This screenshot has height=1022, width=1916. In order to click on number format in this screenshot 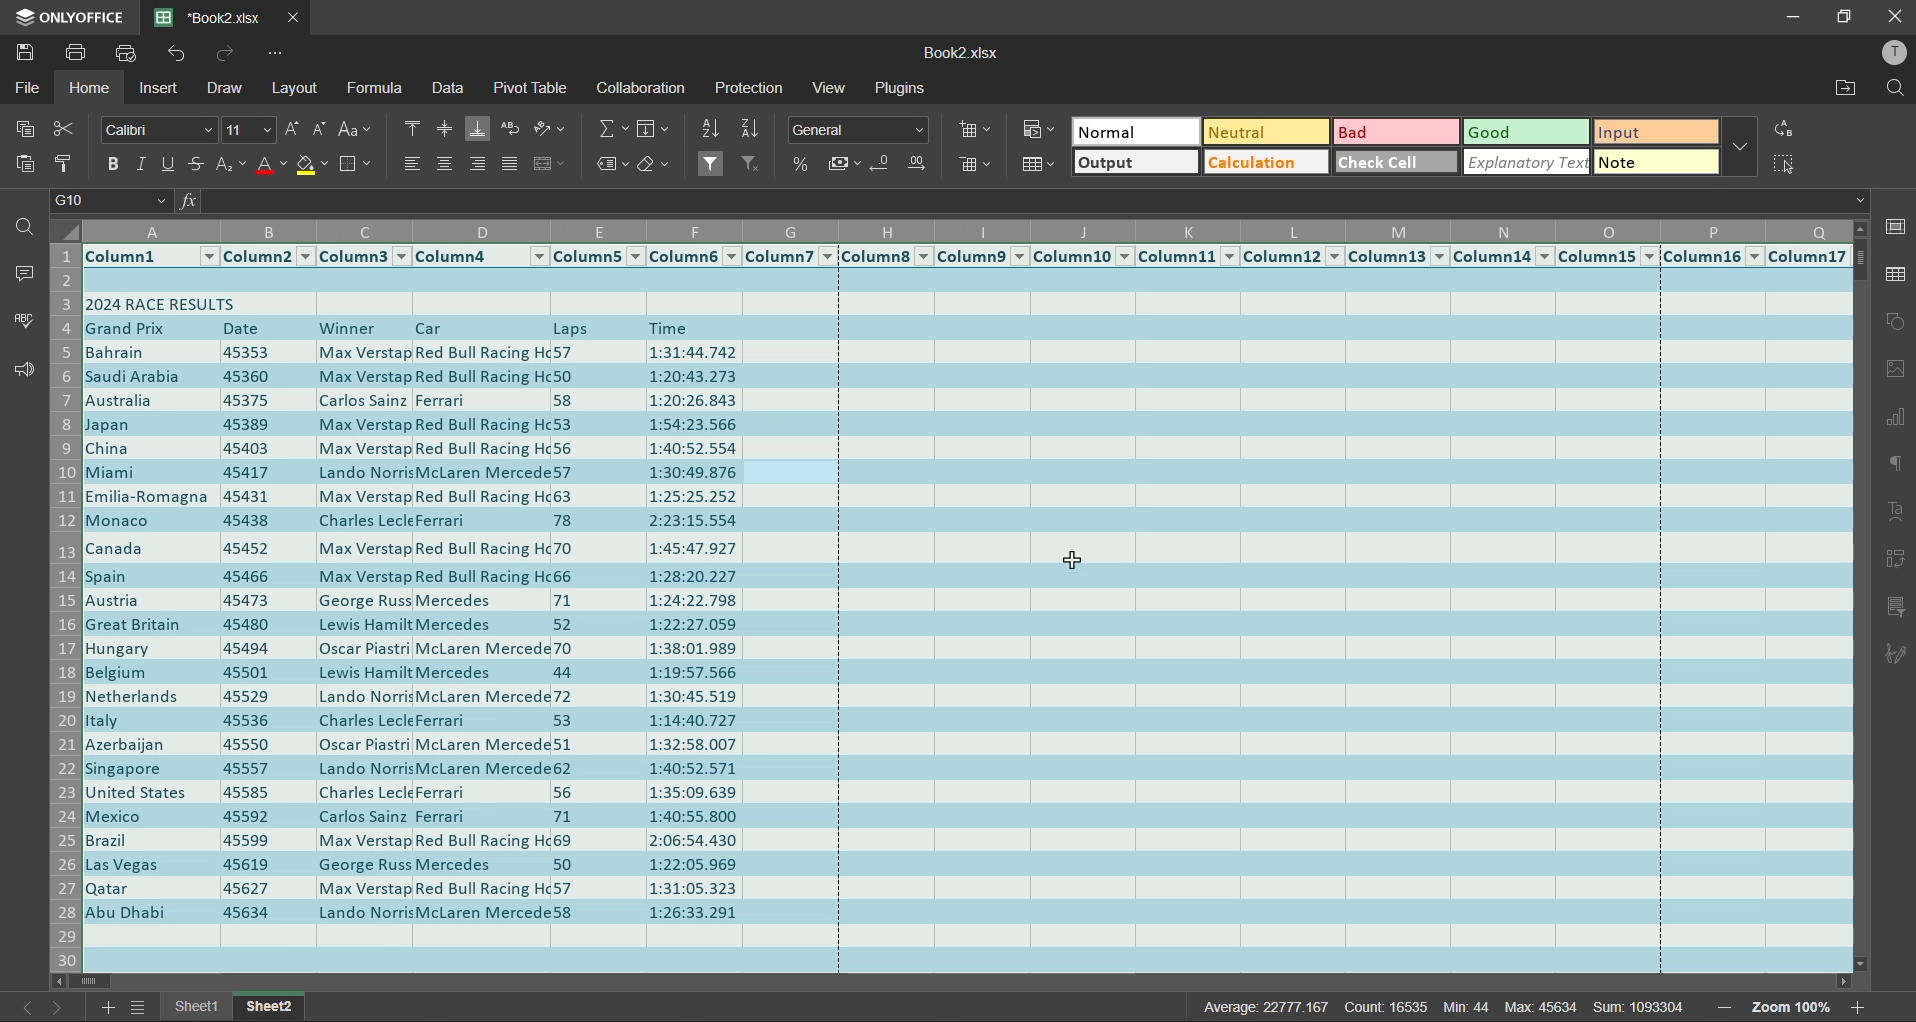, I will do `click(859, 130)`.